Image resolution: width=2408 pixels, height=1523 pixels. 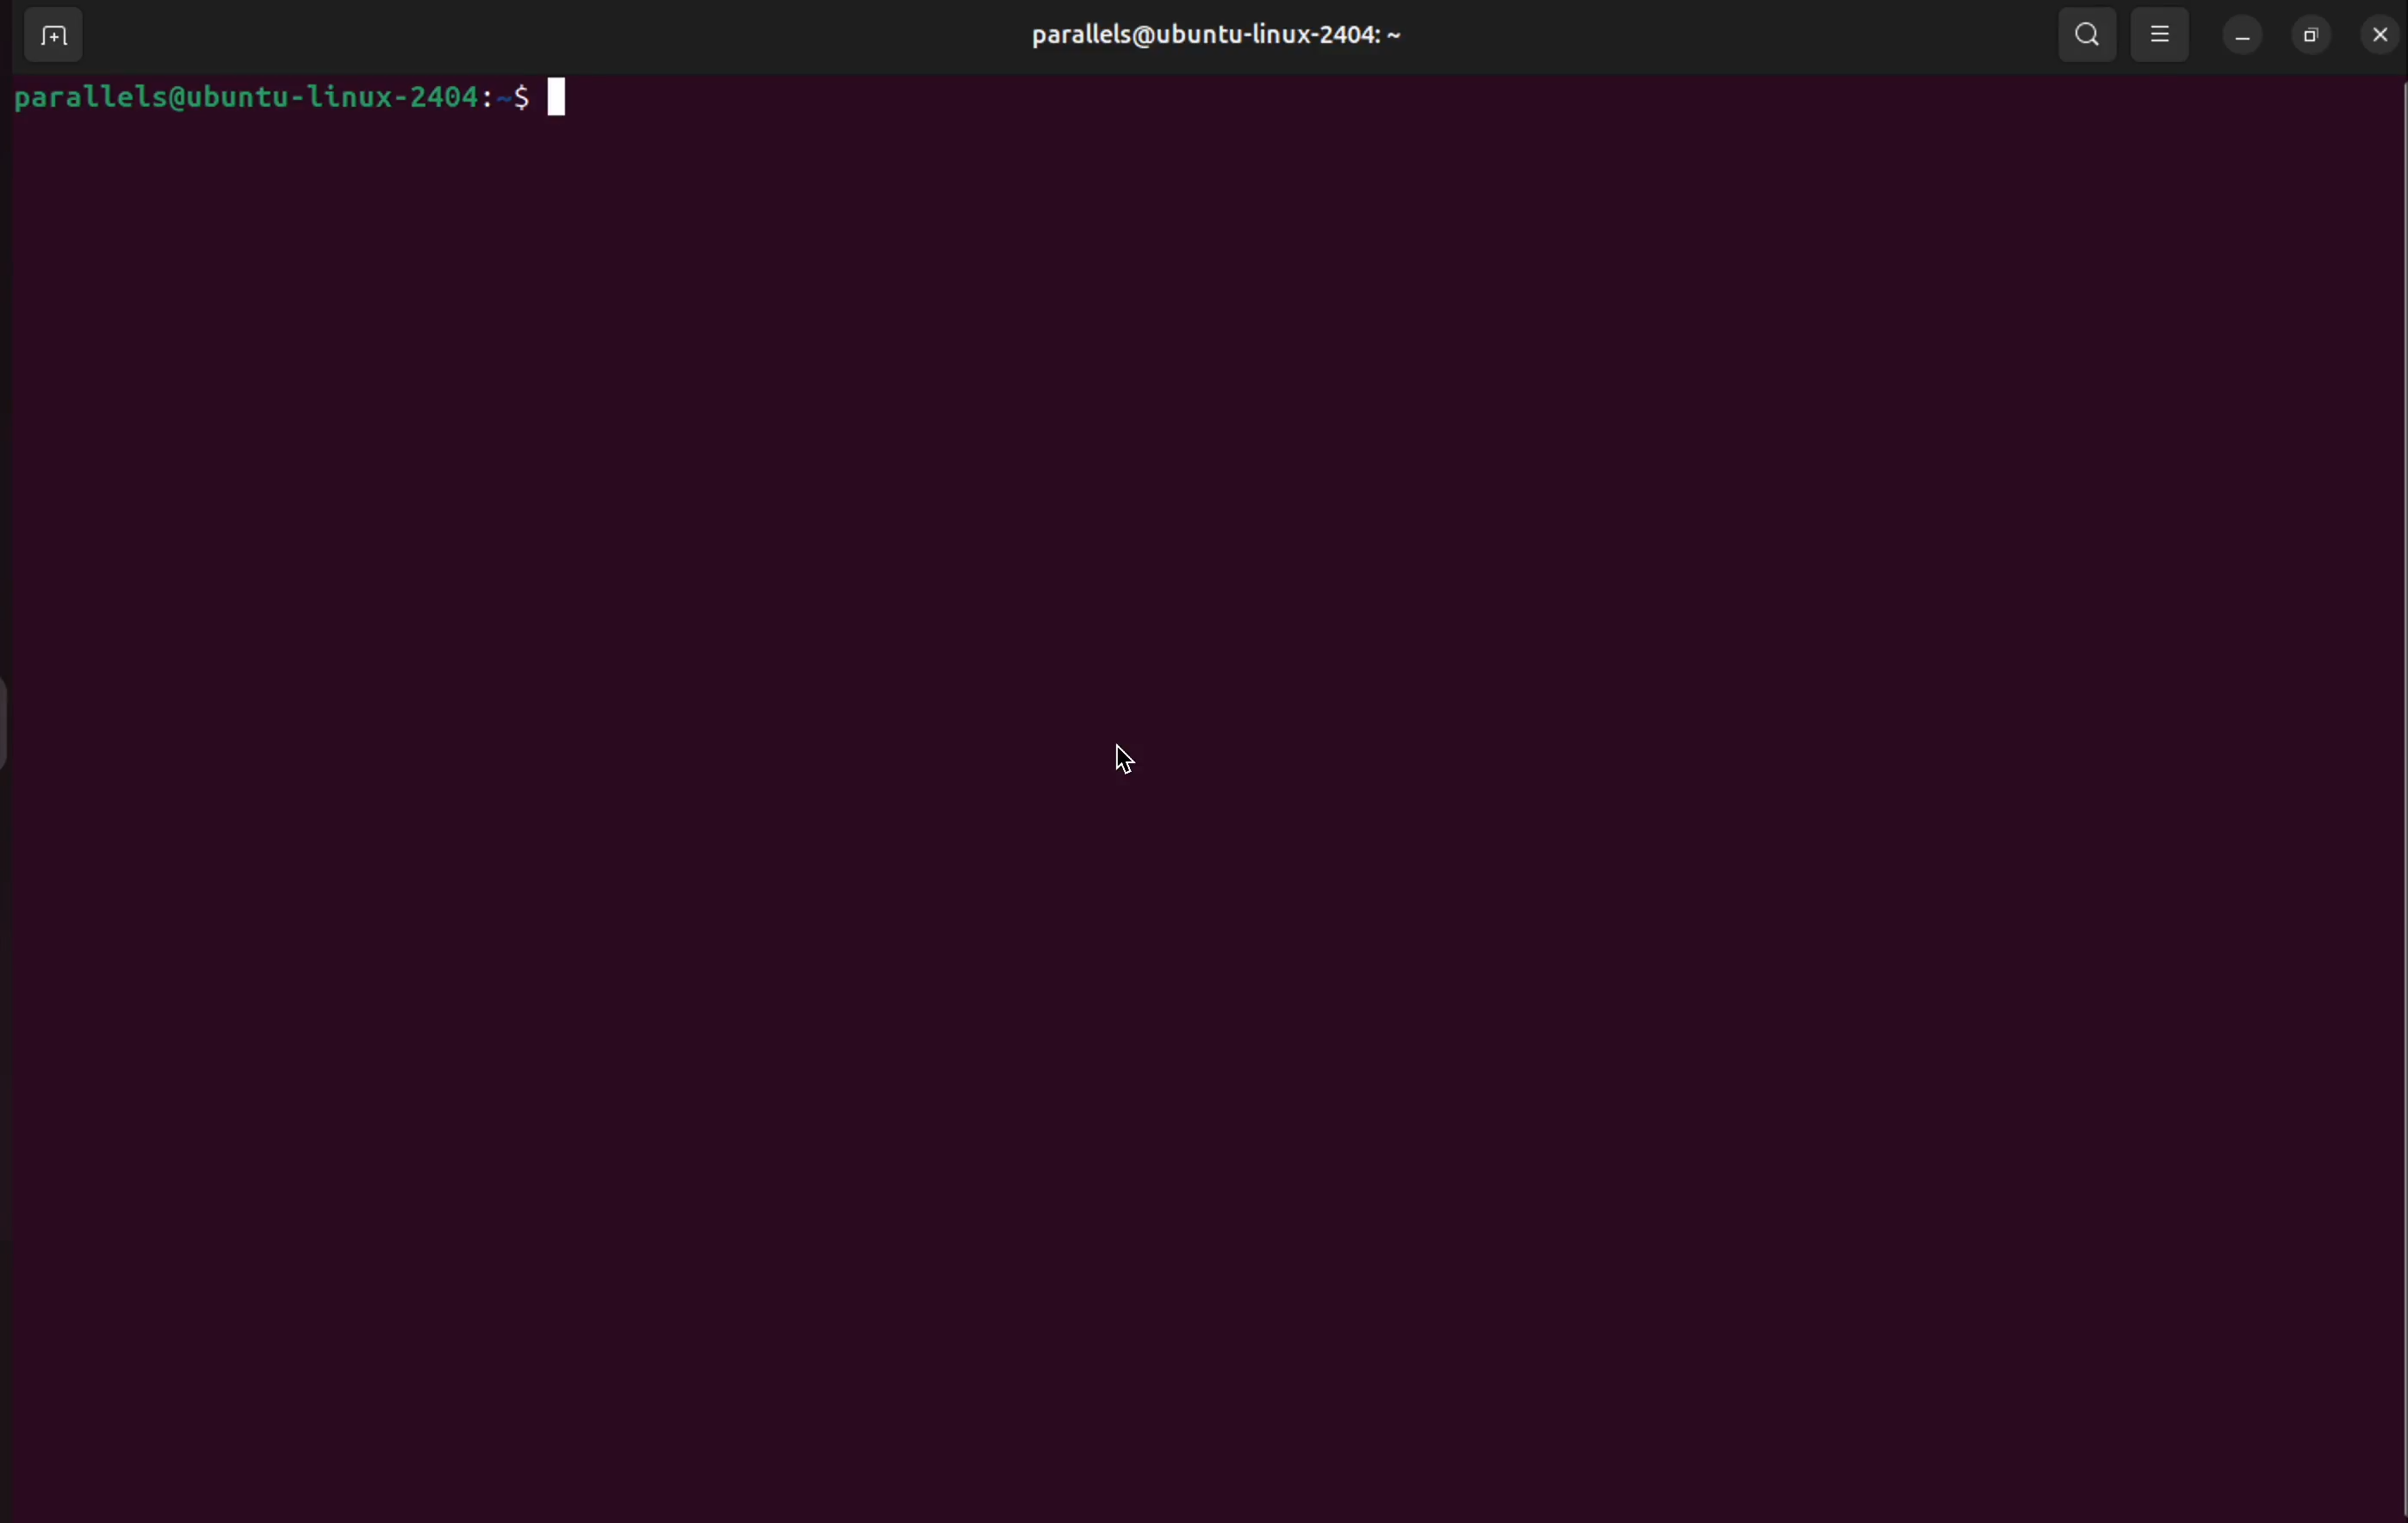 What do you see at coordinates (2377, 32) in the screenshot?
I see `close` at bounding box center [2377, 32].